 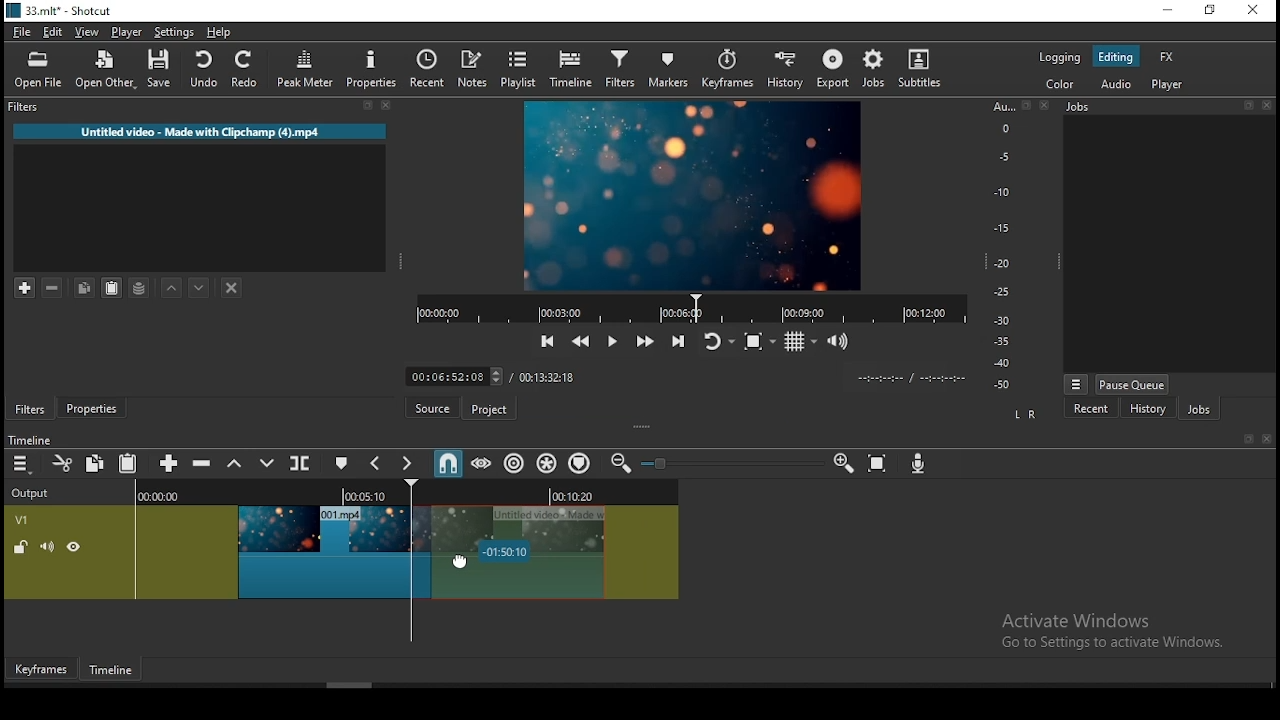 What do you see at coordinates (1173, 11) in the screenshot?
I see `minimise` at bounding box center [1173, 11].